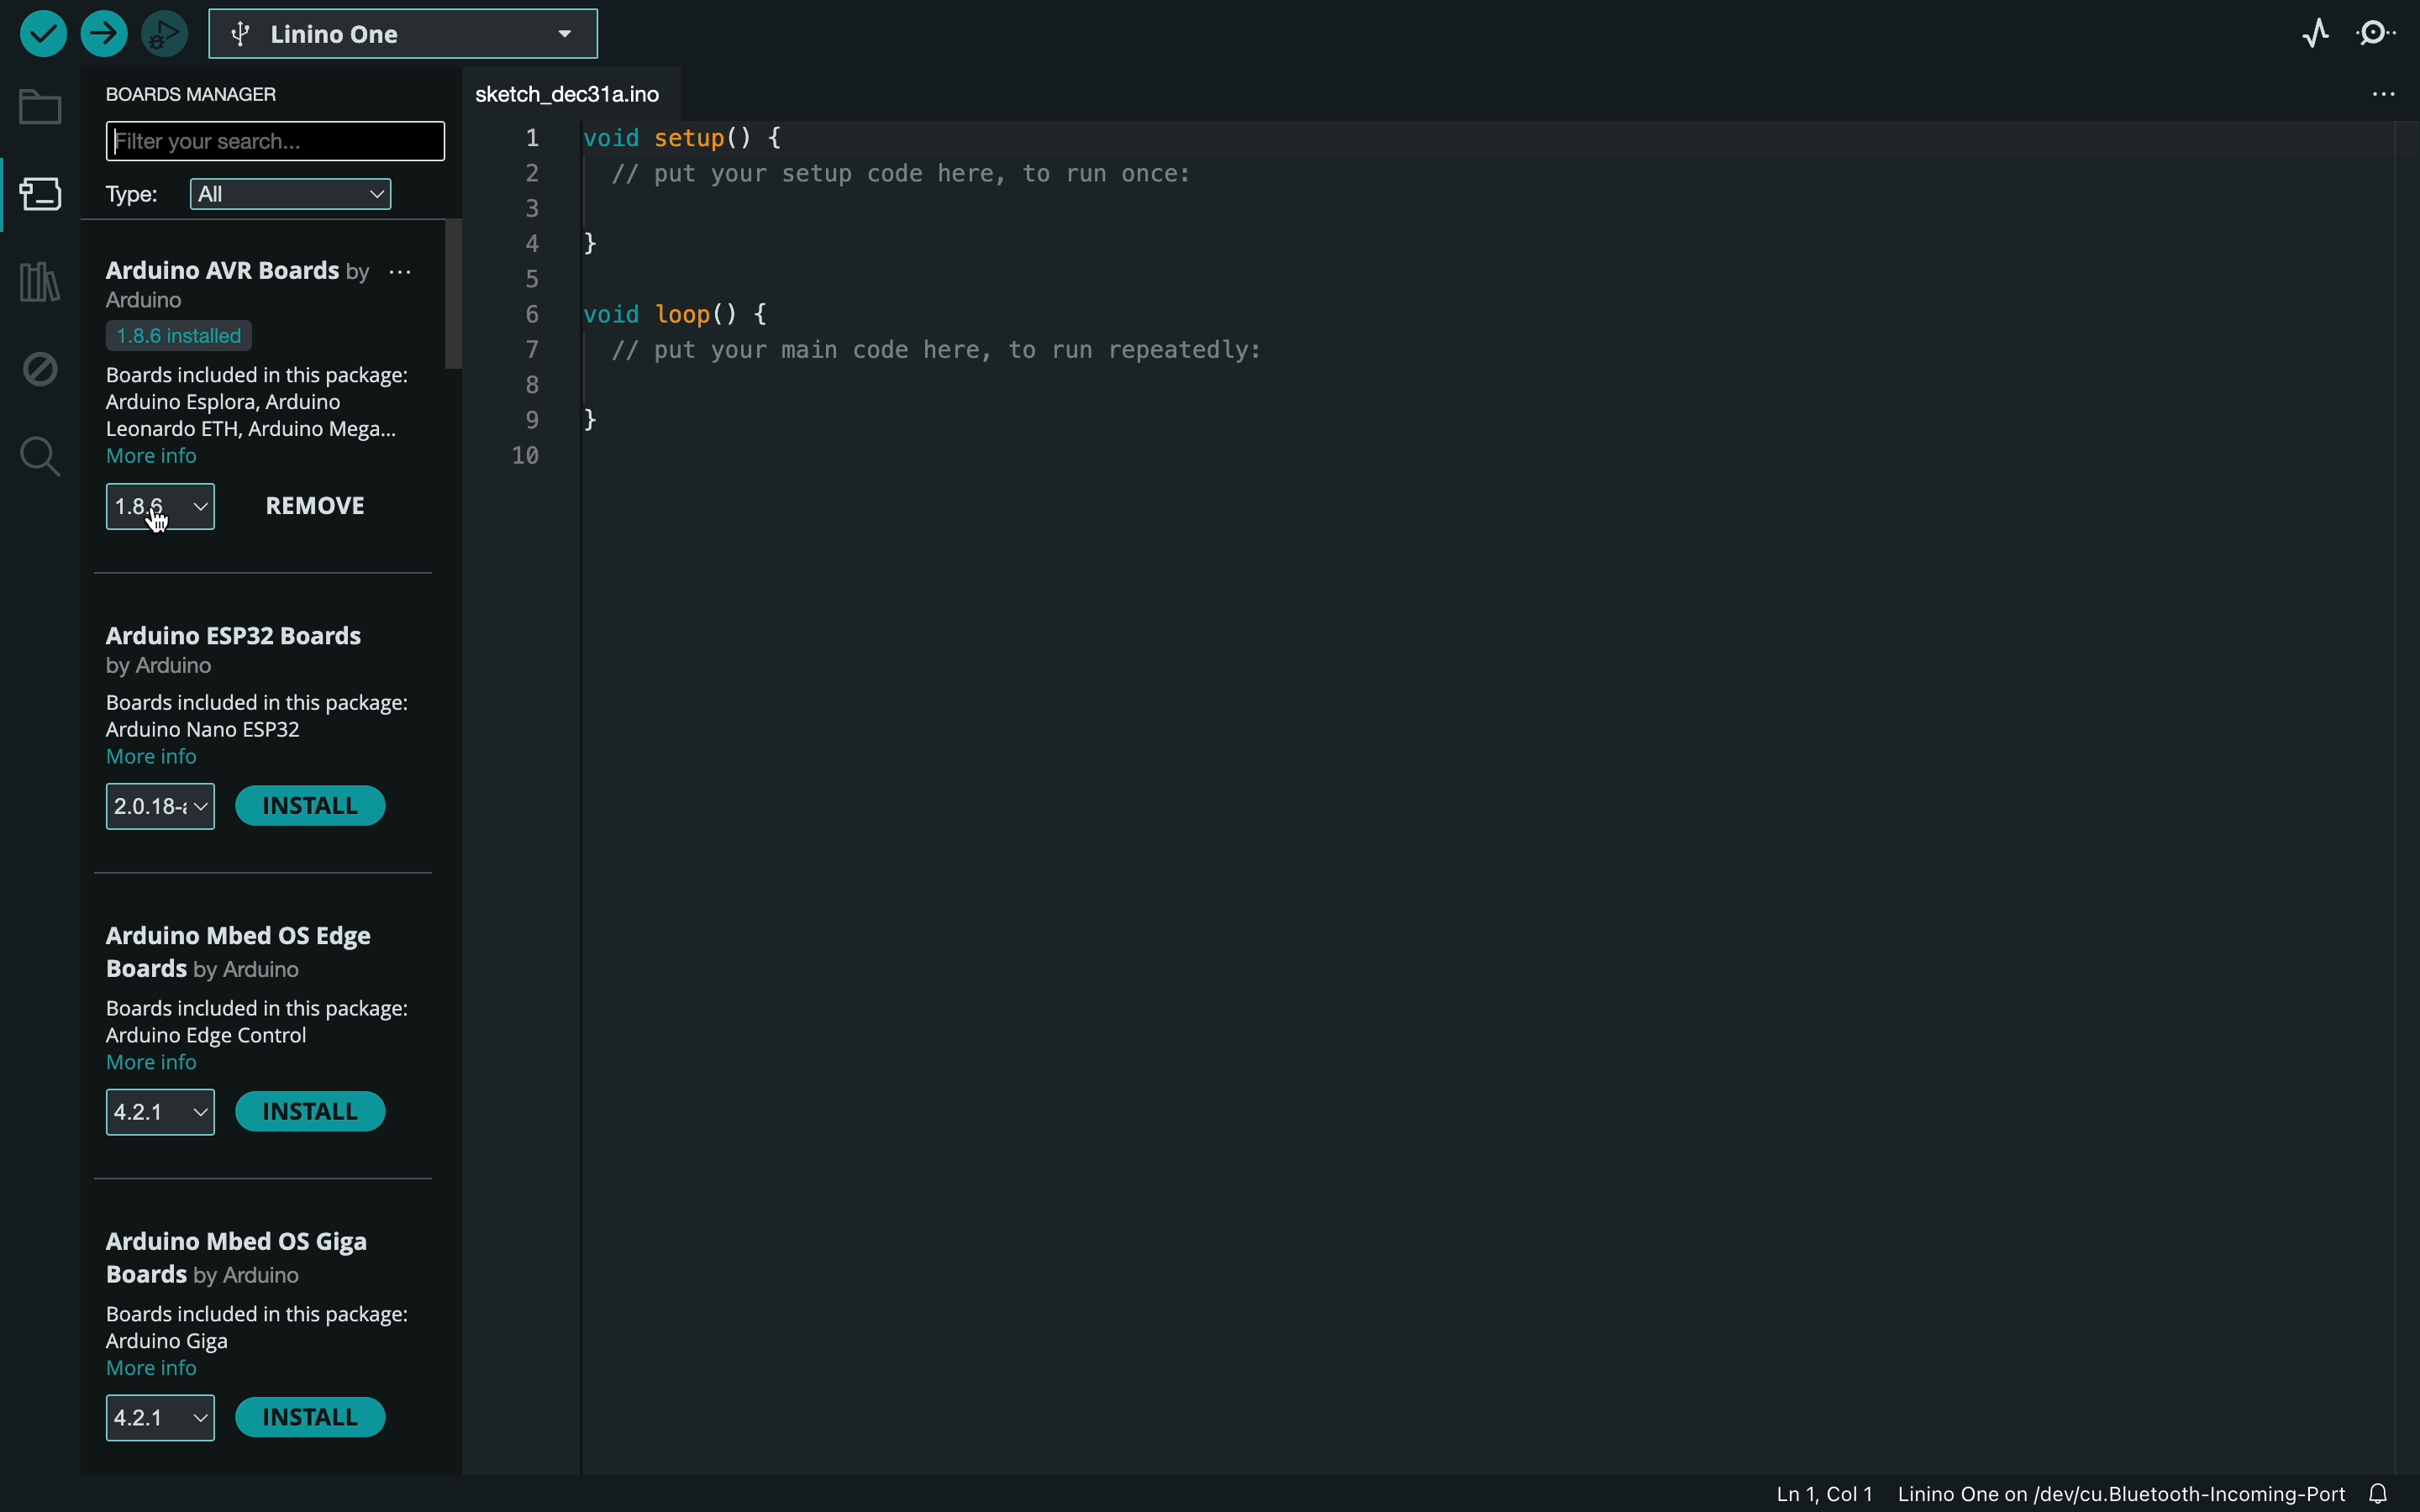 This screenshot has height=1512, width=2420. Describe the element at coordinates (587, 94) in the screenshot. I see `file tab` at that location.